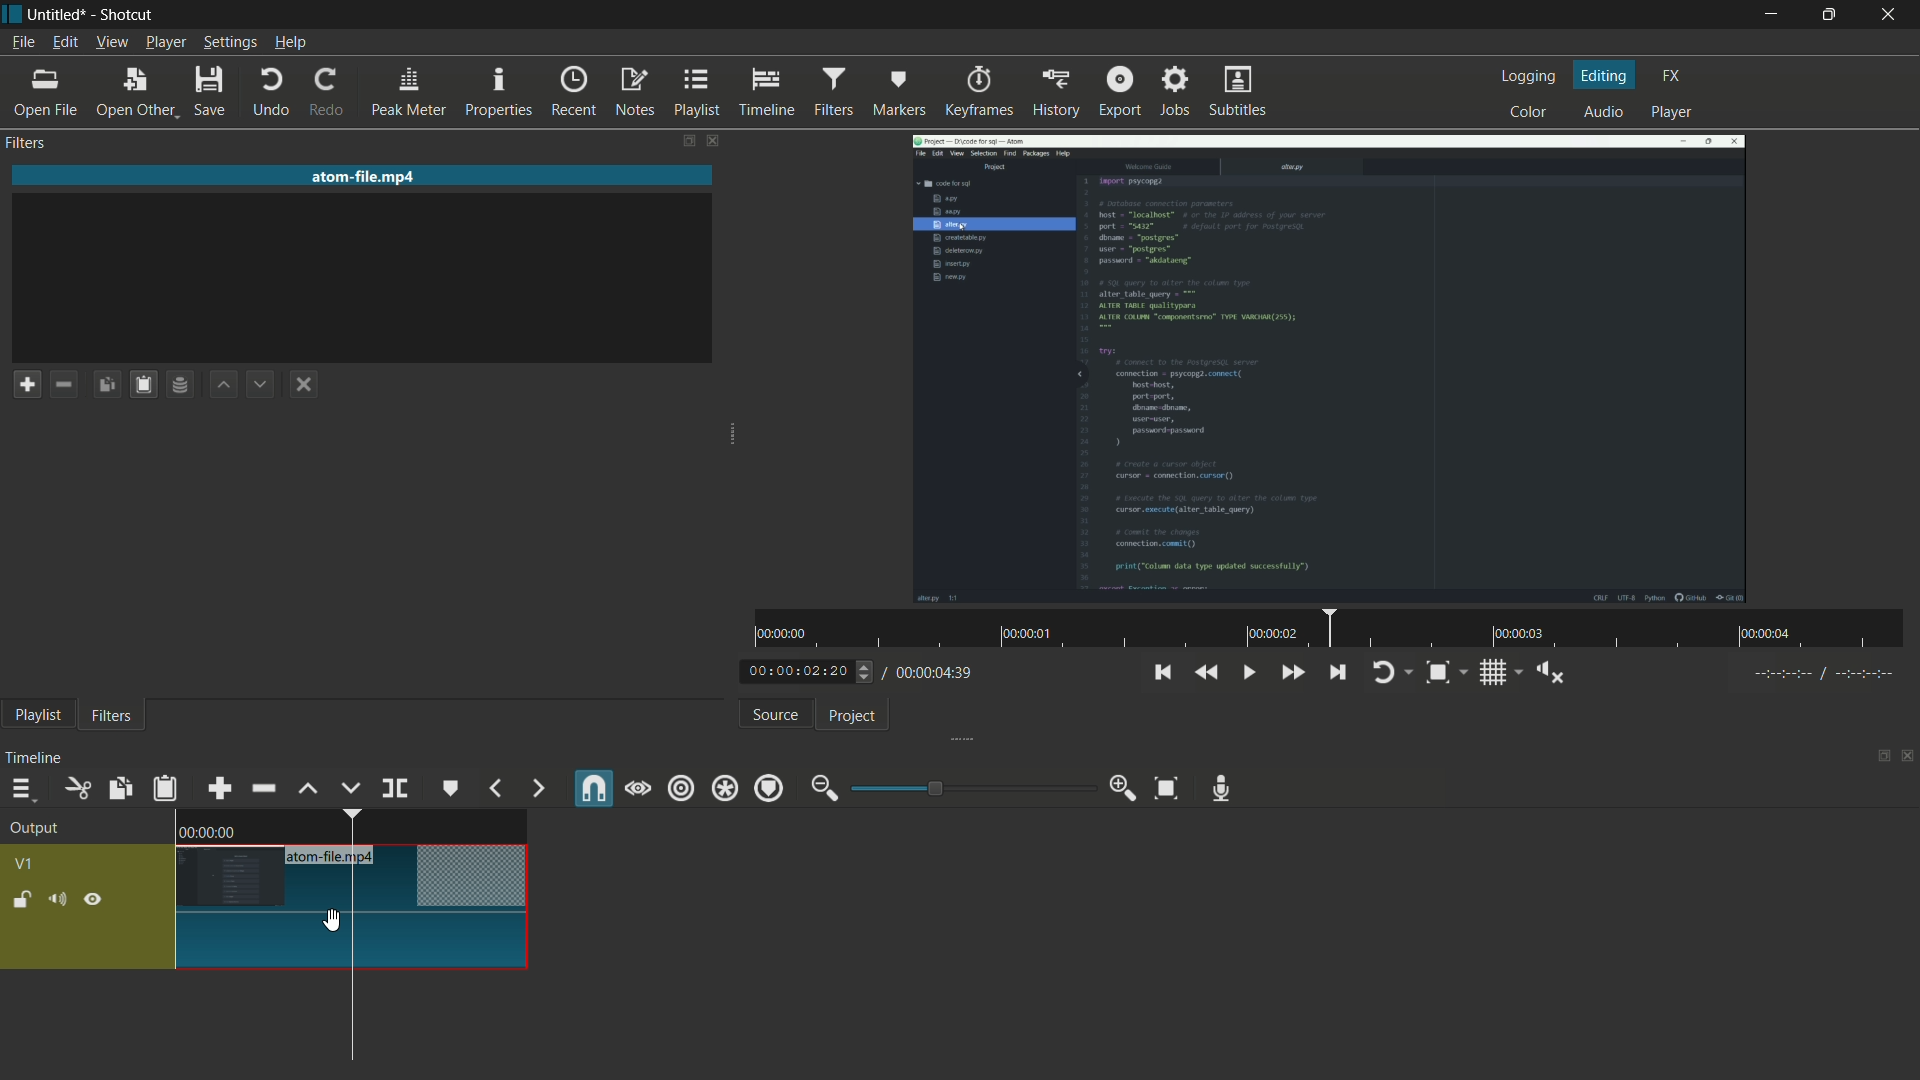  I want to click on save filter set, so click(179, 385).